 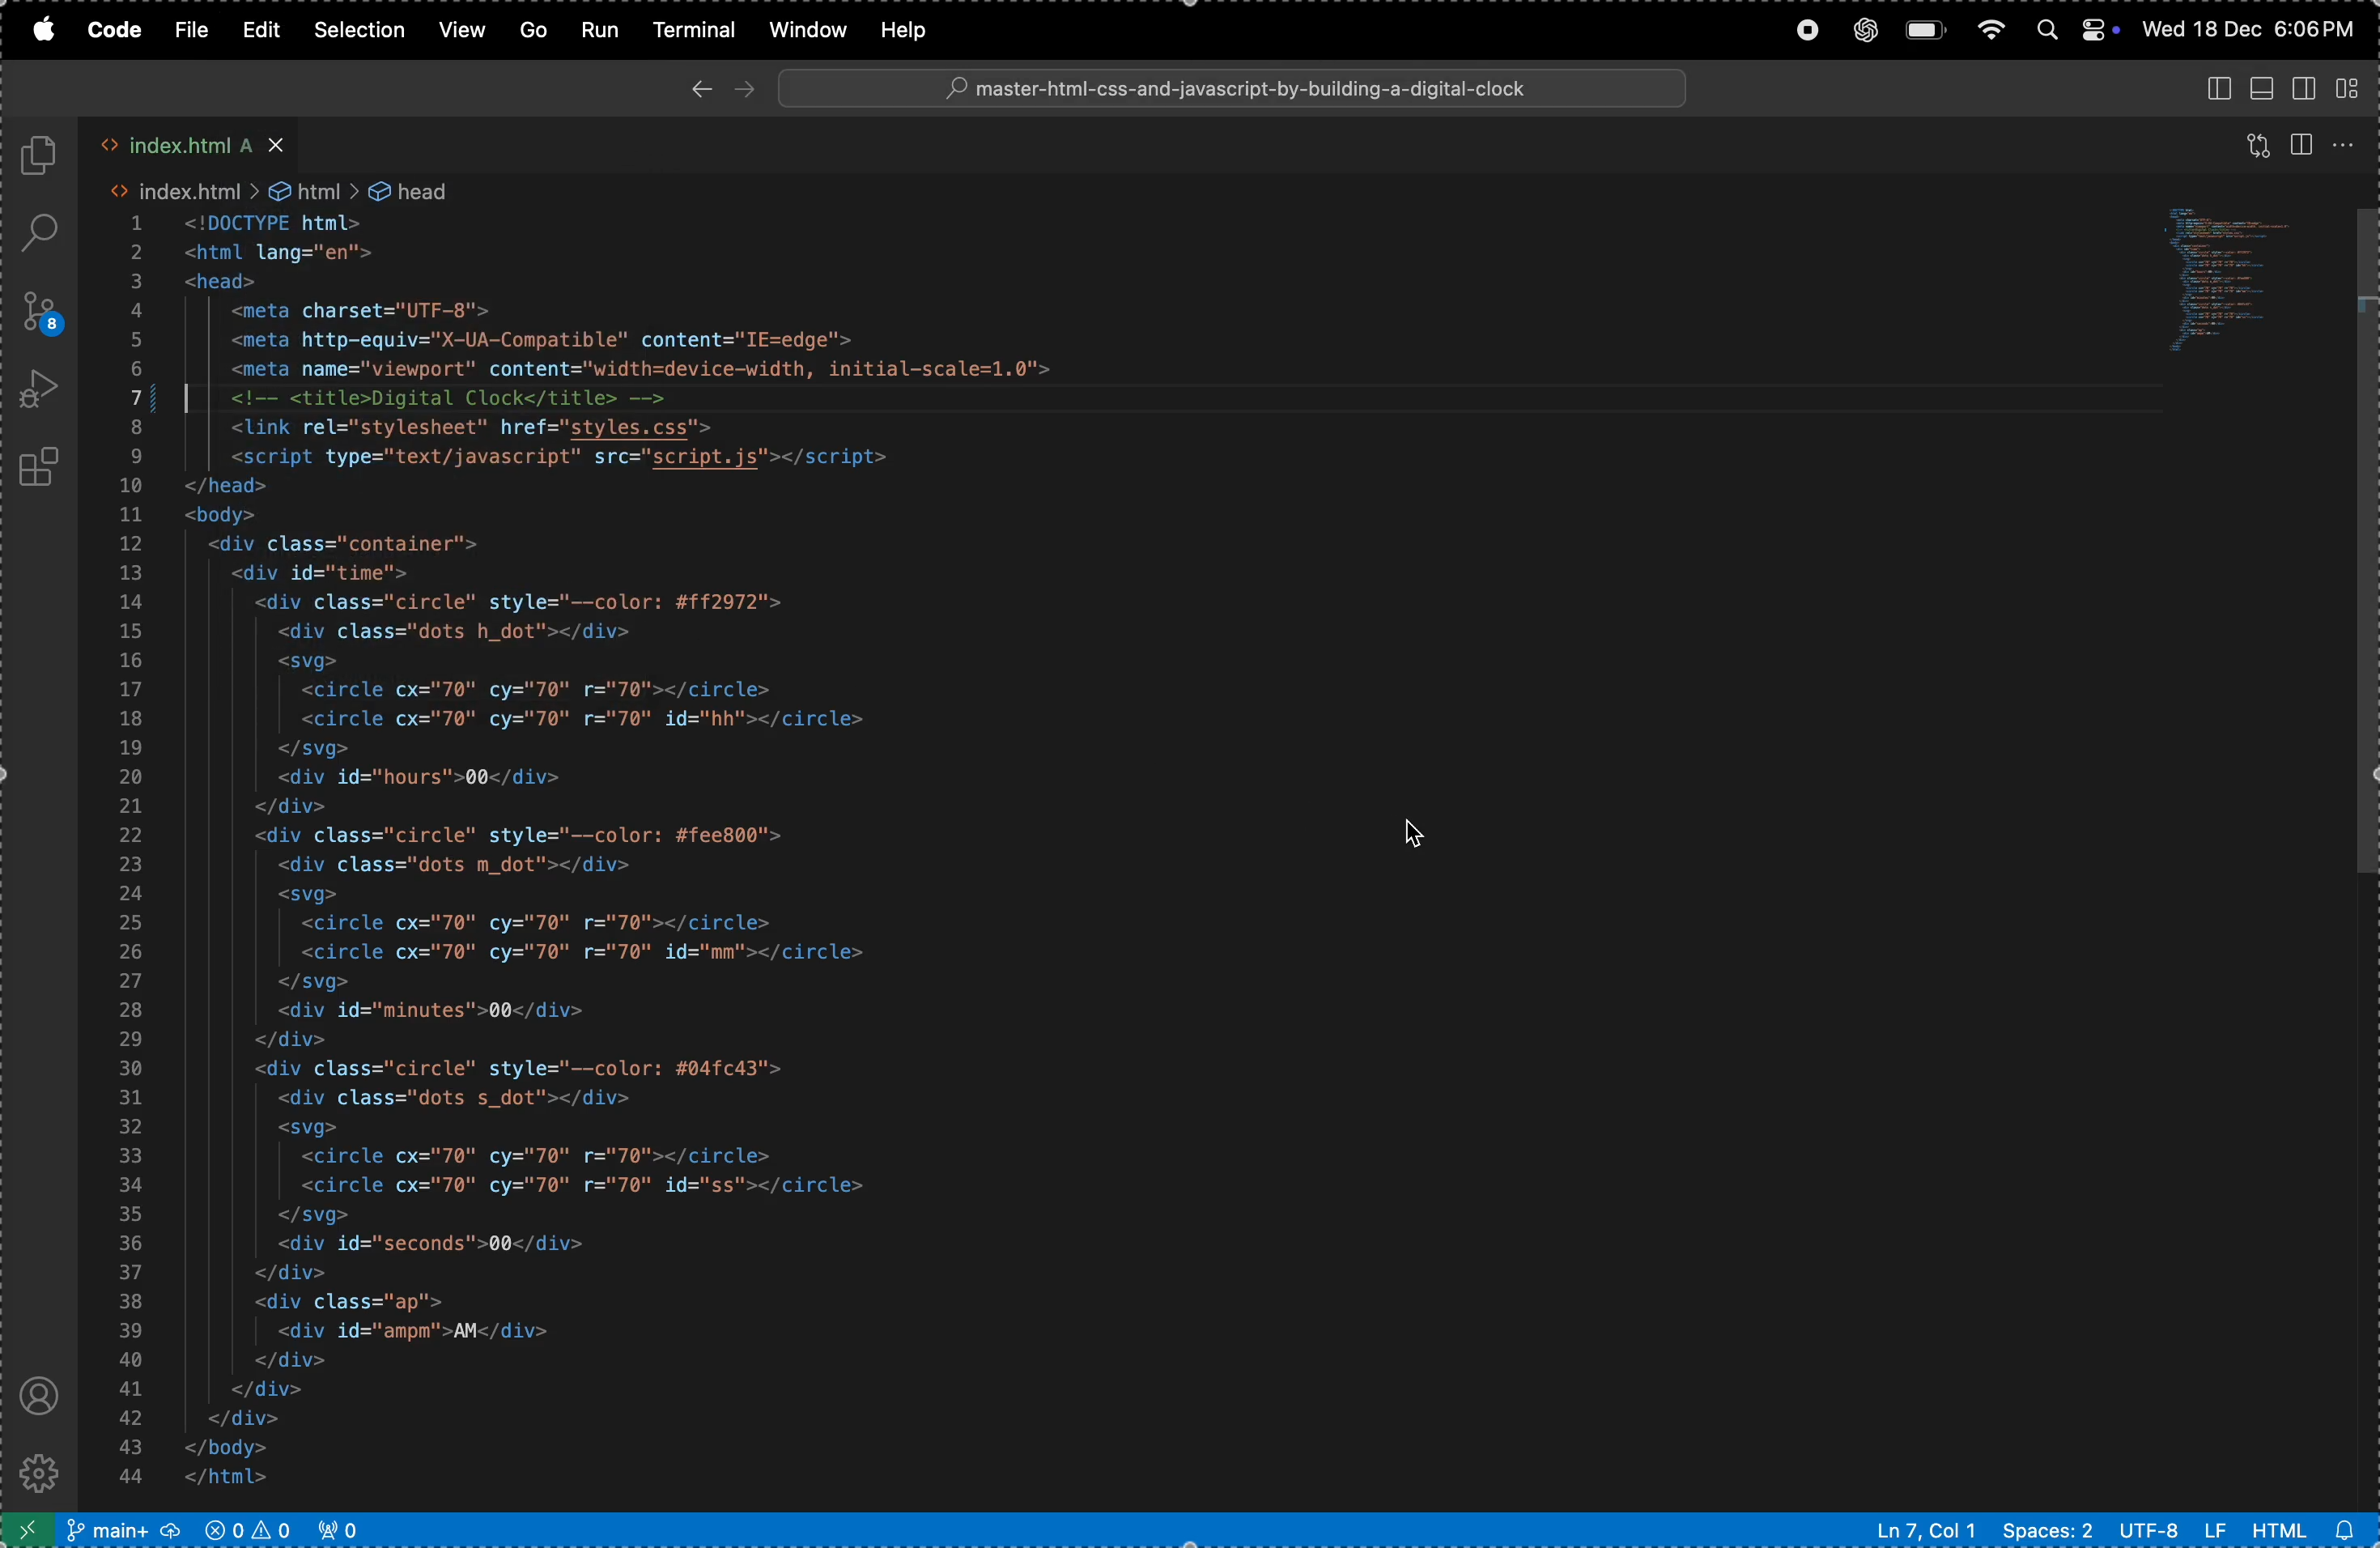 I want to click on split editor, so click(x=2303, y=142).